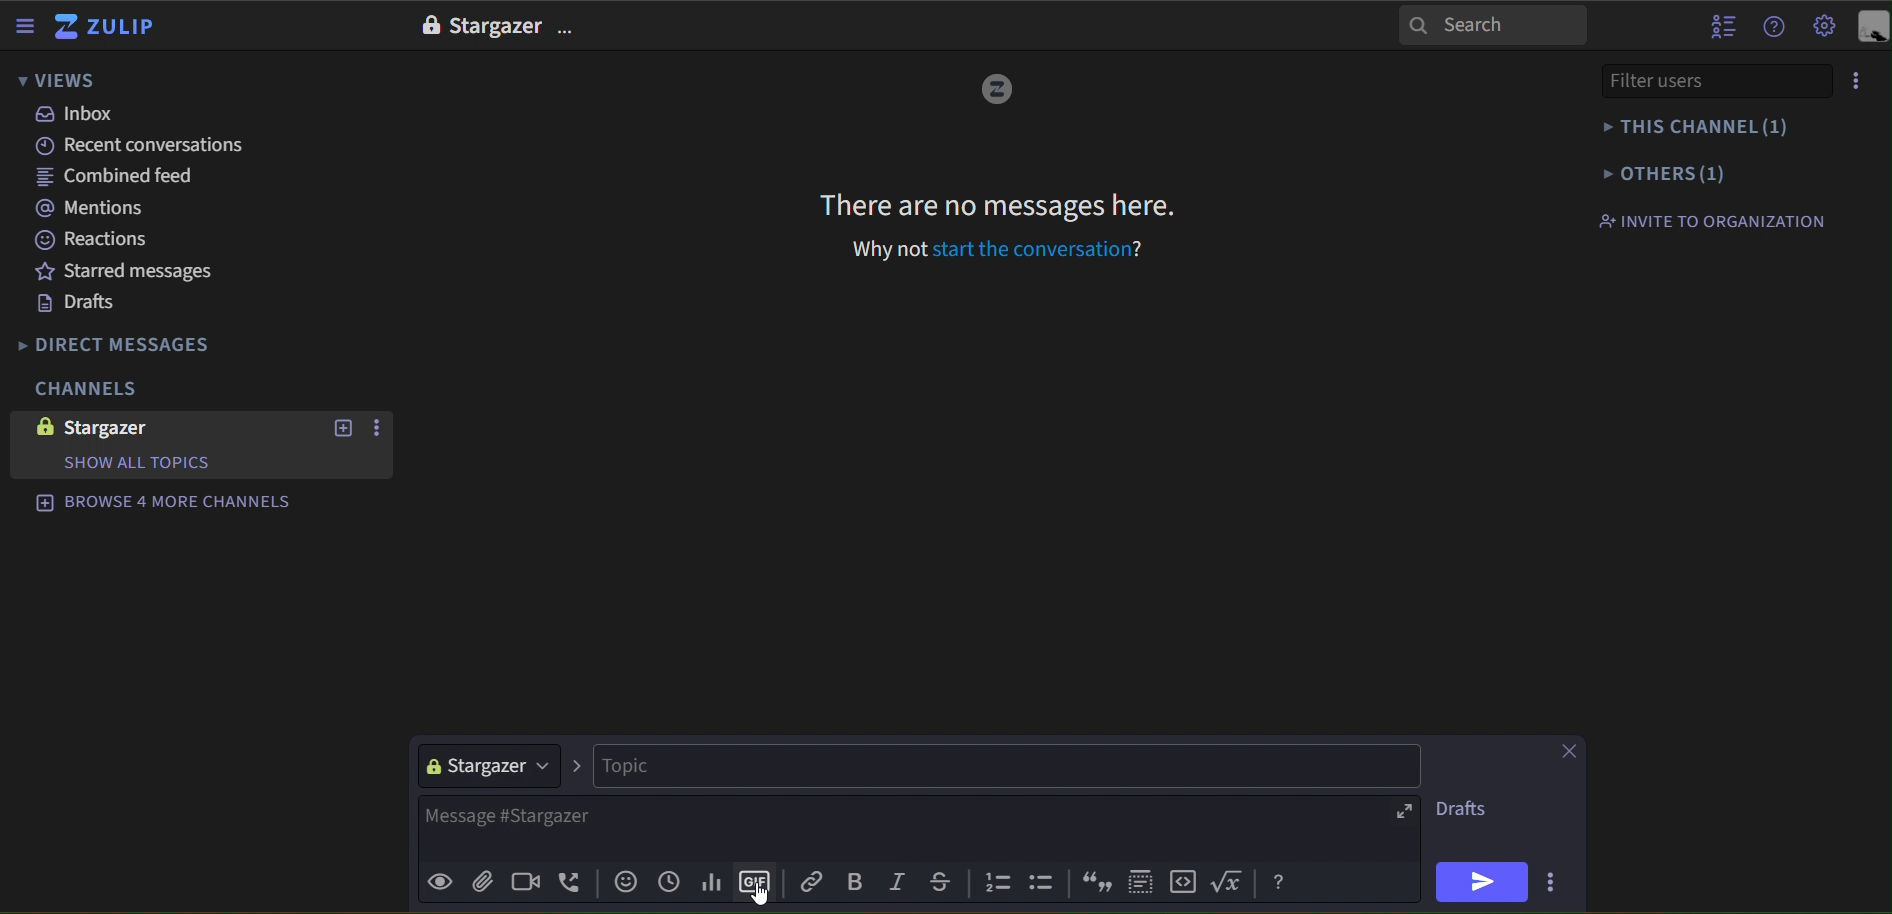 Image resolution: width=1892 pixels, height=914 pixels. I want to click on gif, so click(757, 878).